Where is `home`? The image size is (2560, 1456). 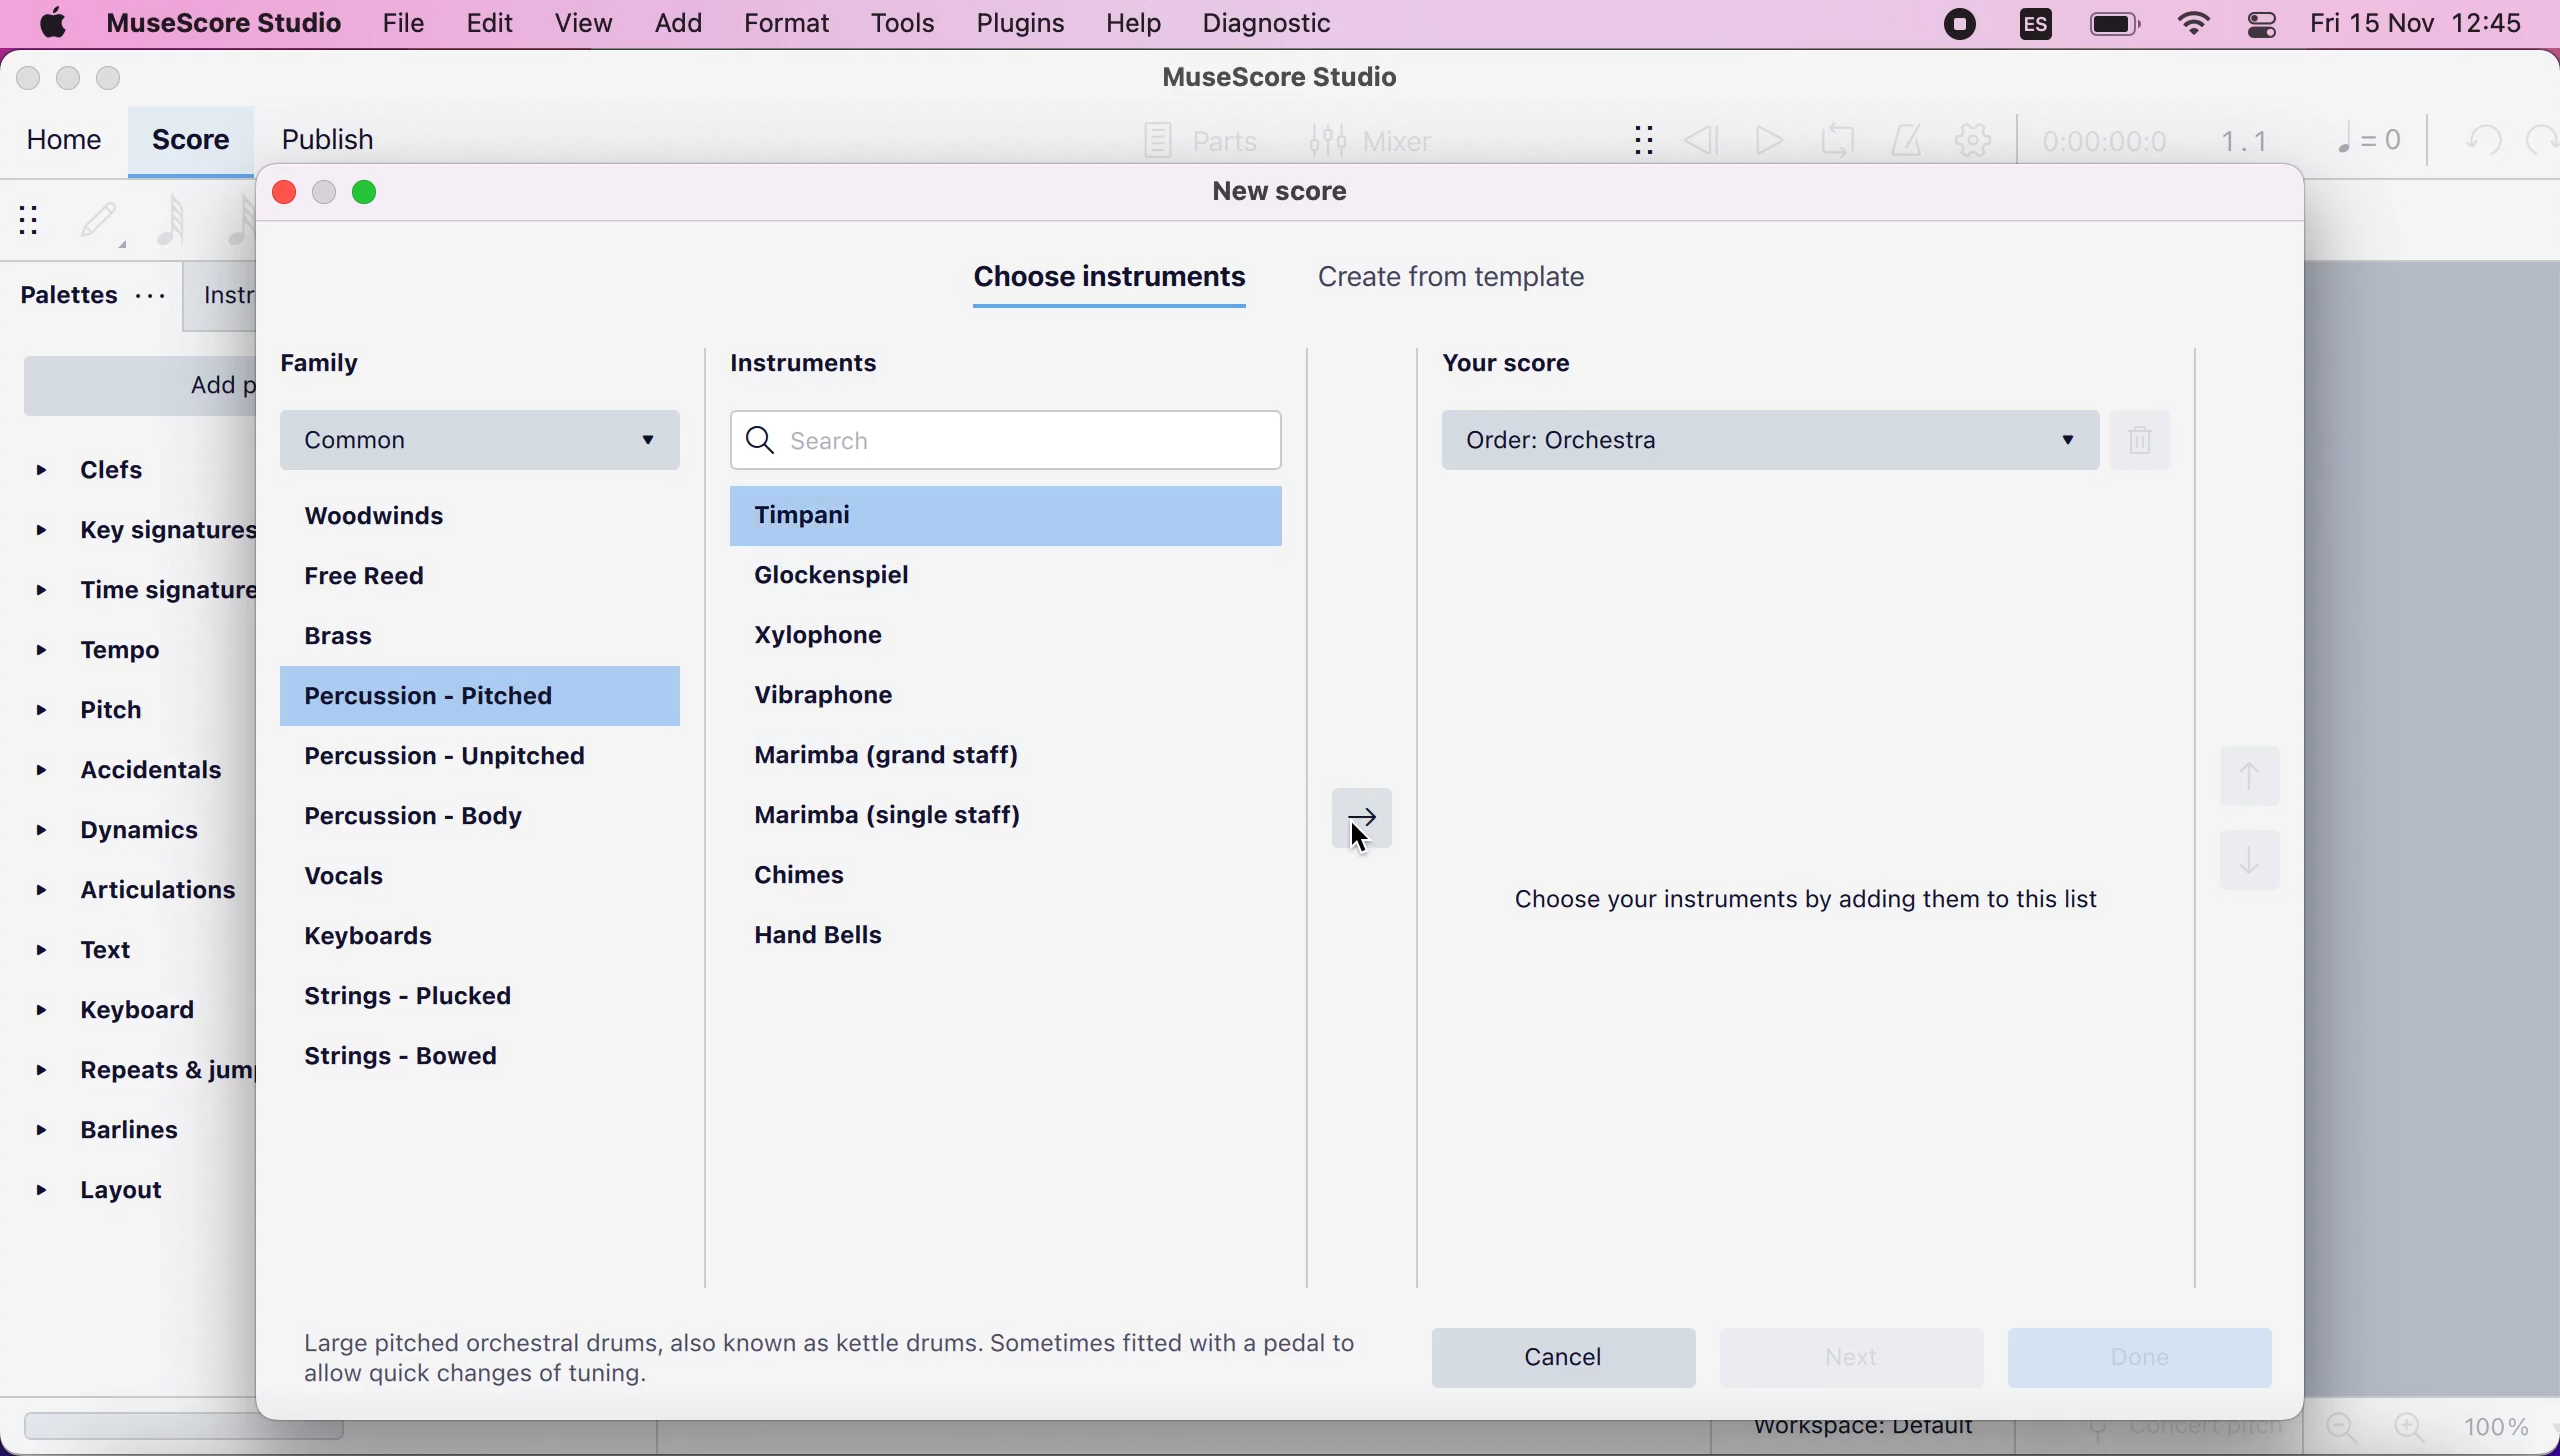 home is located at coordinates (61, 144).